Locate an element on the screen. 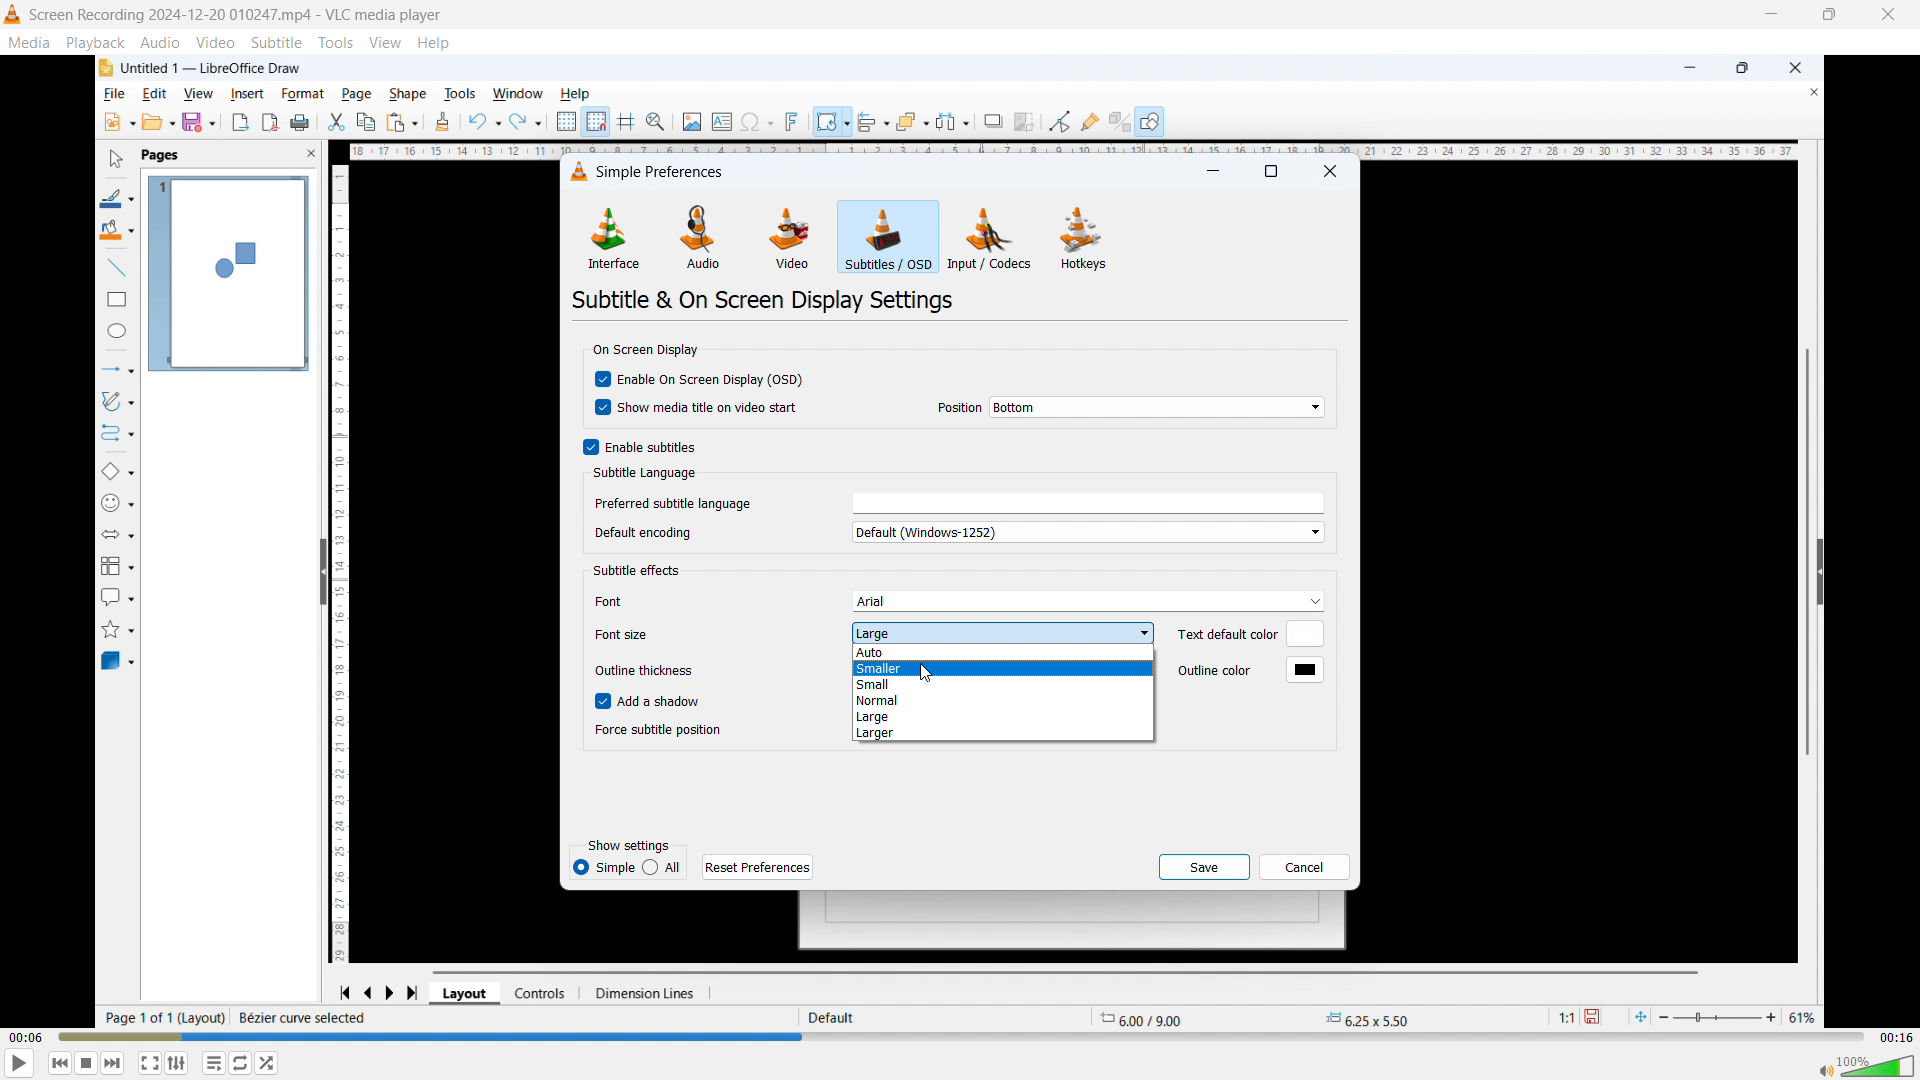  Show settings is located at coordinates (629, 846).